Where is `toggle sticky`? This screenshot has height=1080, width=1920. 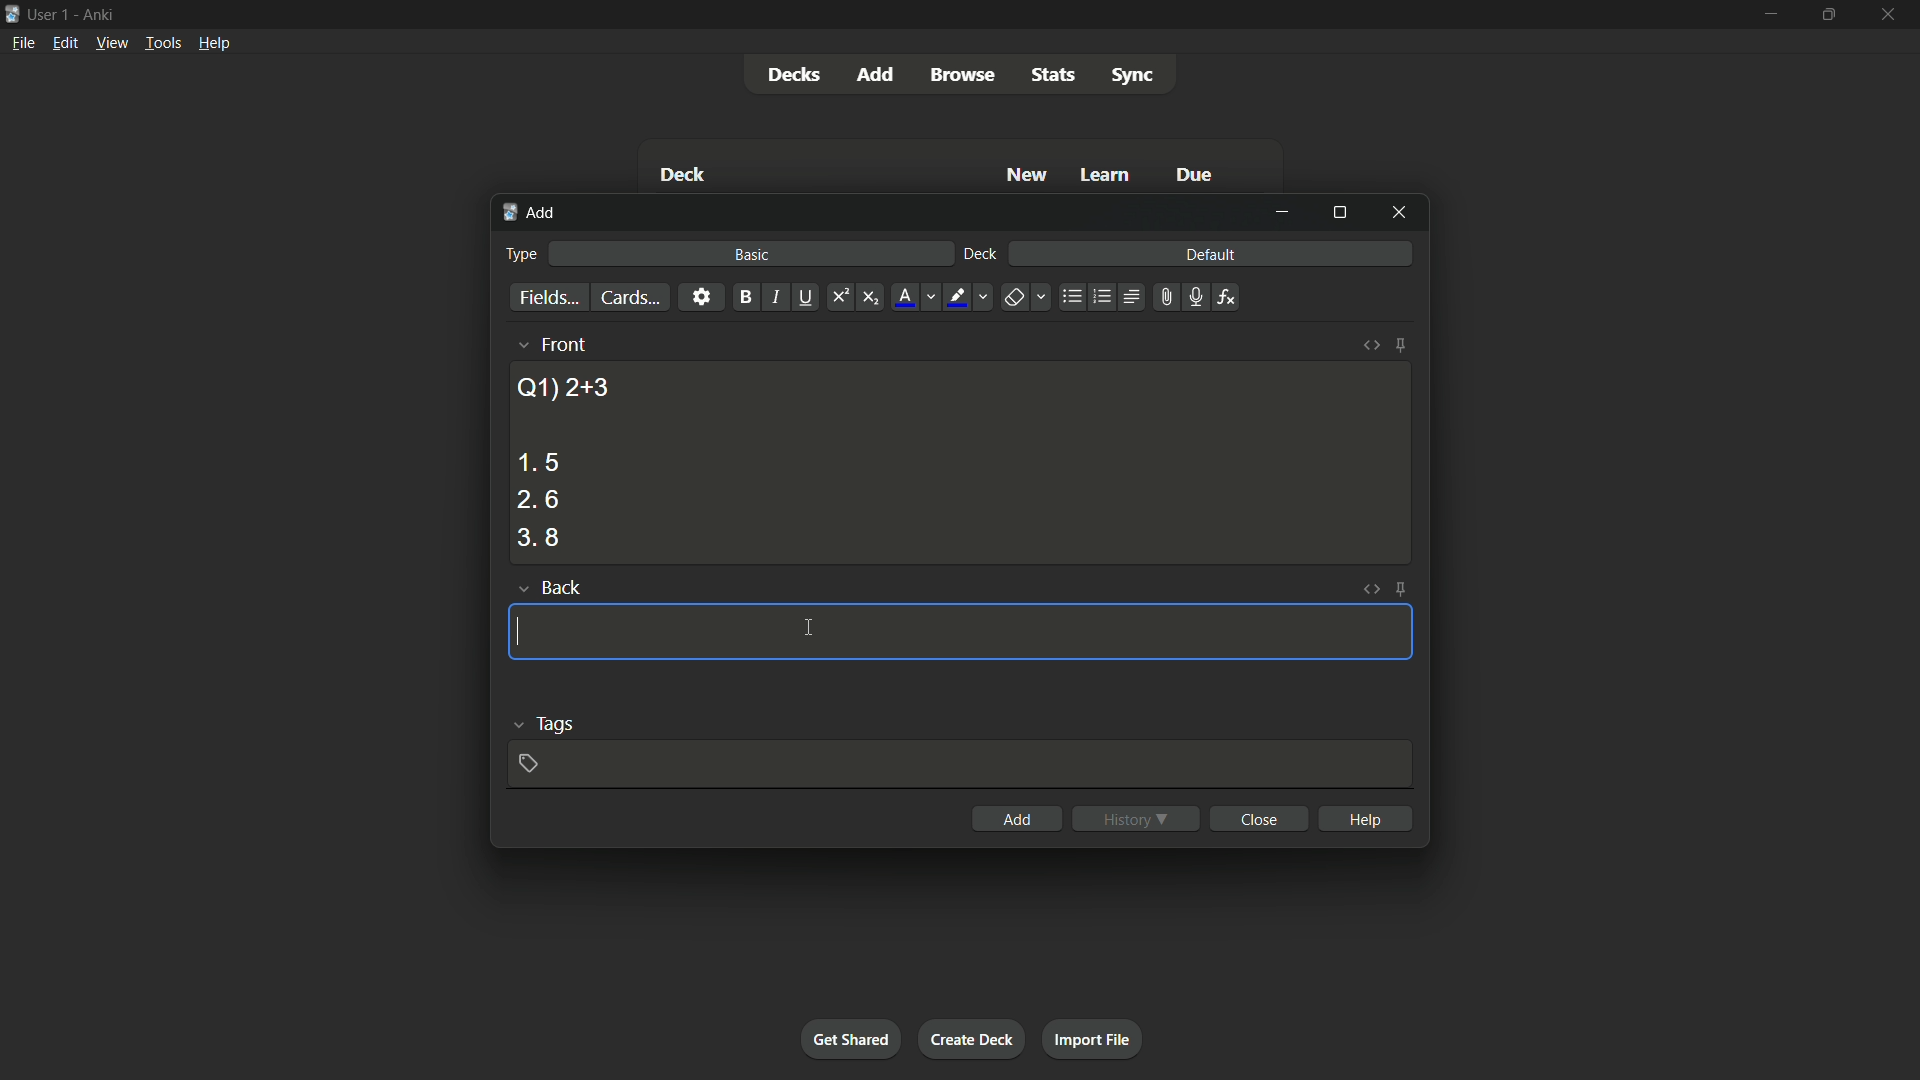 toggle sticky is located at coordinates (1400, 345).